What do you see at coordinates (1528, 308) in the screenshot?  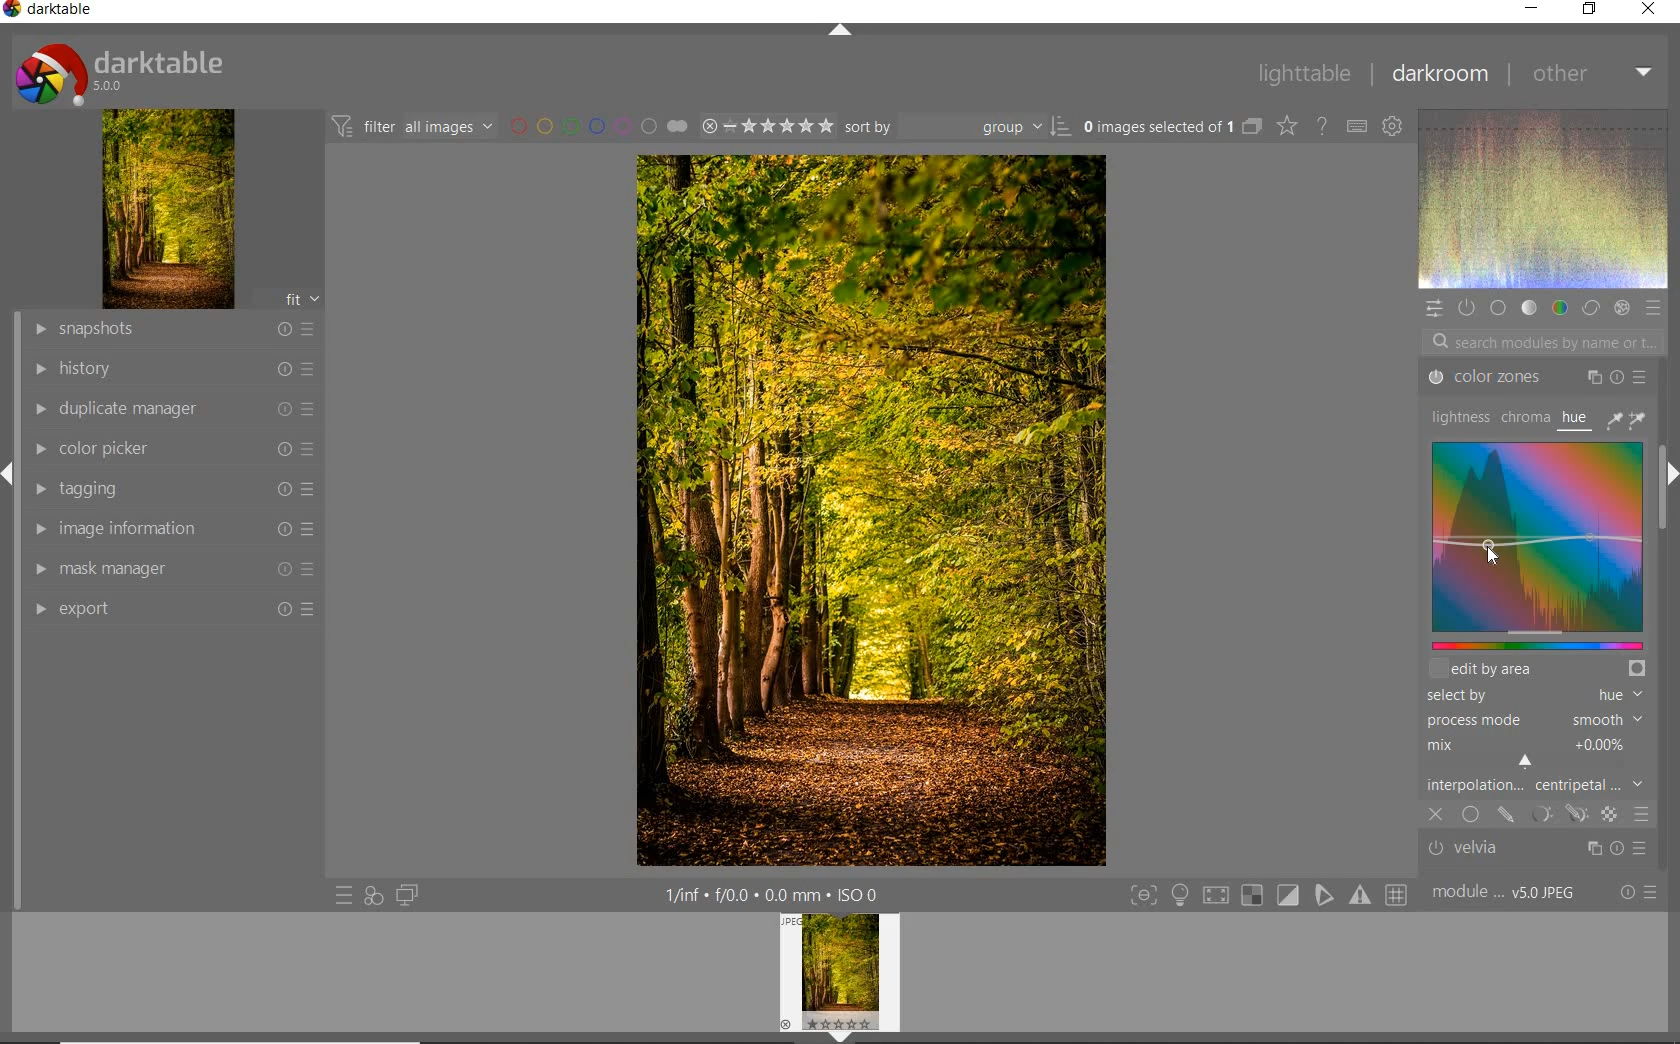 I see `TONE ` at bounding box center [1528, 308].